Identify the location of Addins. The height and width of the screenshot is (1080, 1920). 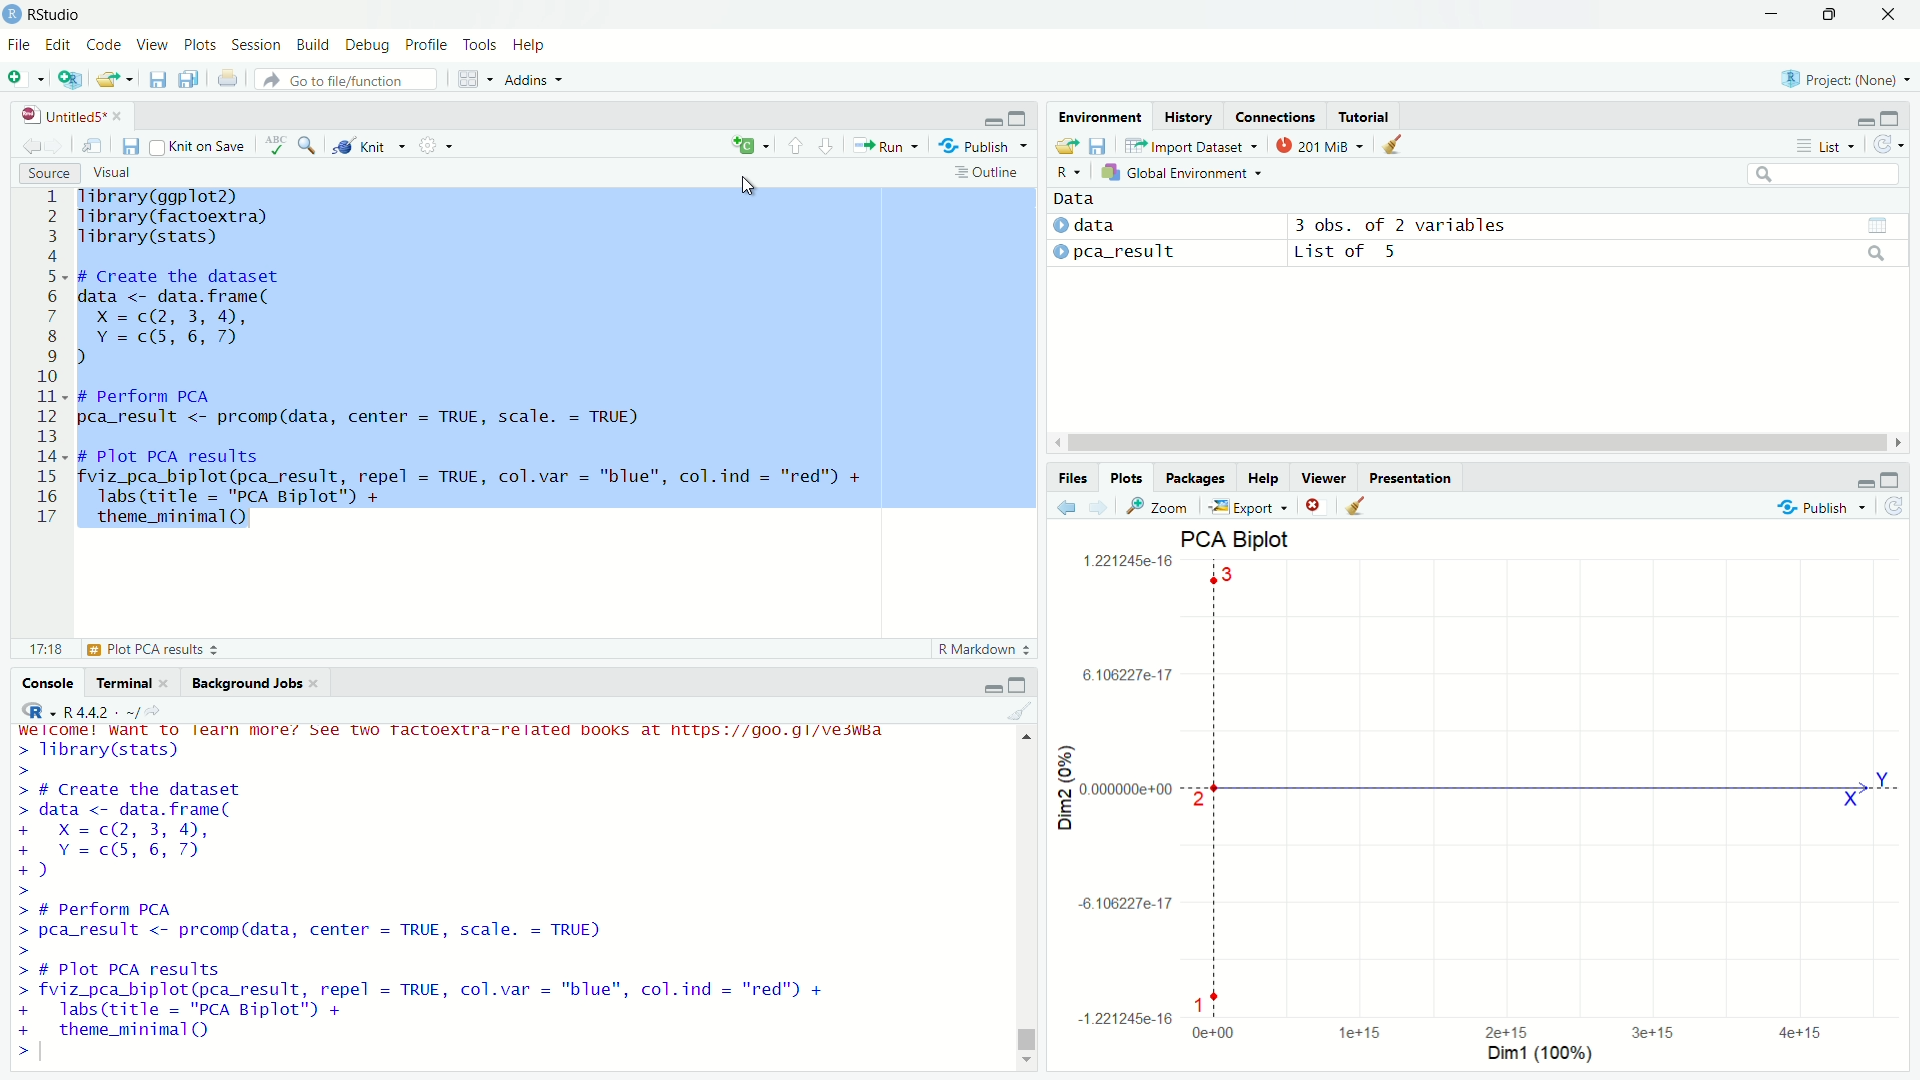
(534, 79).